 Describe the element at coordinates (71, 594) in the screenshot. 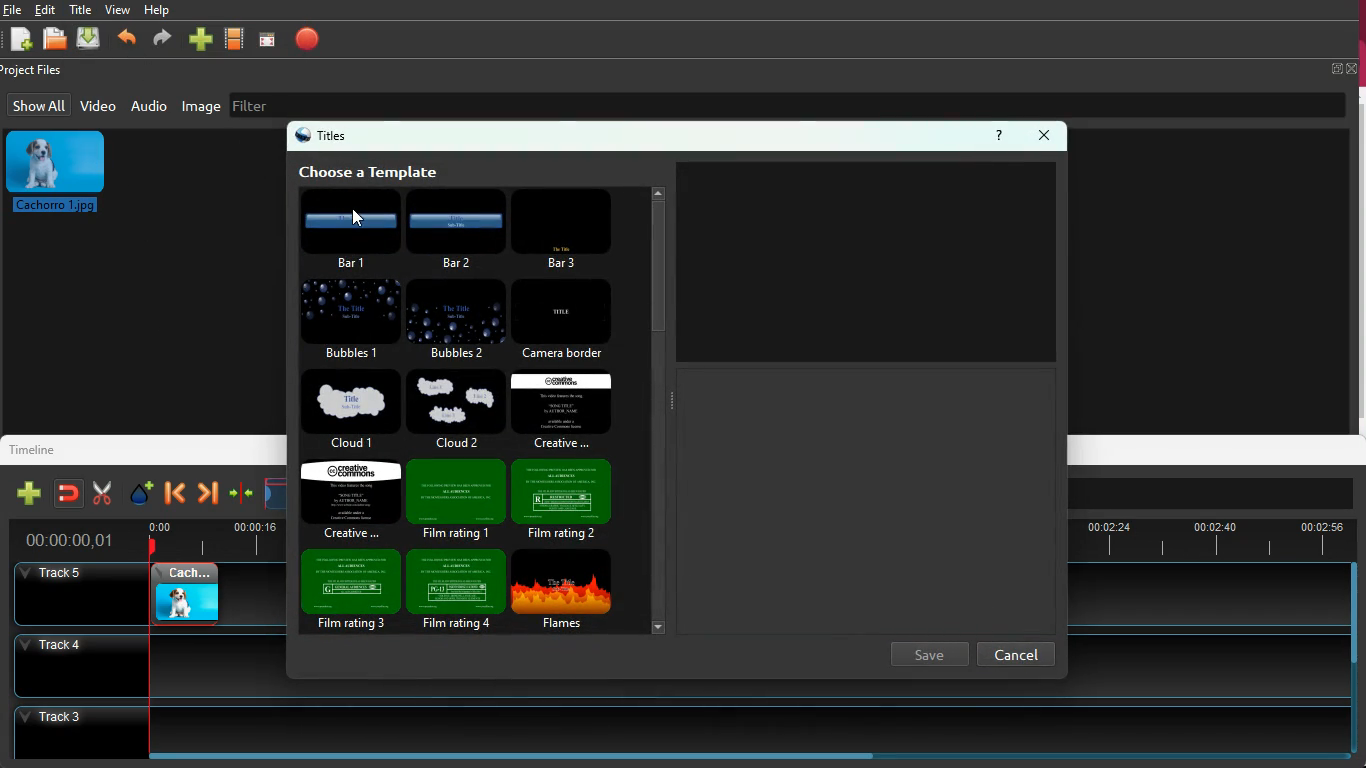

I see `` at that location.